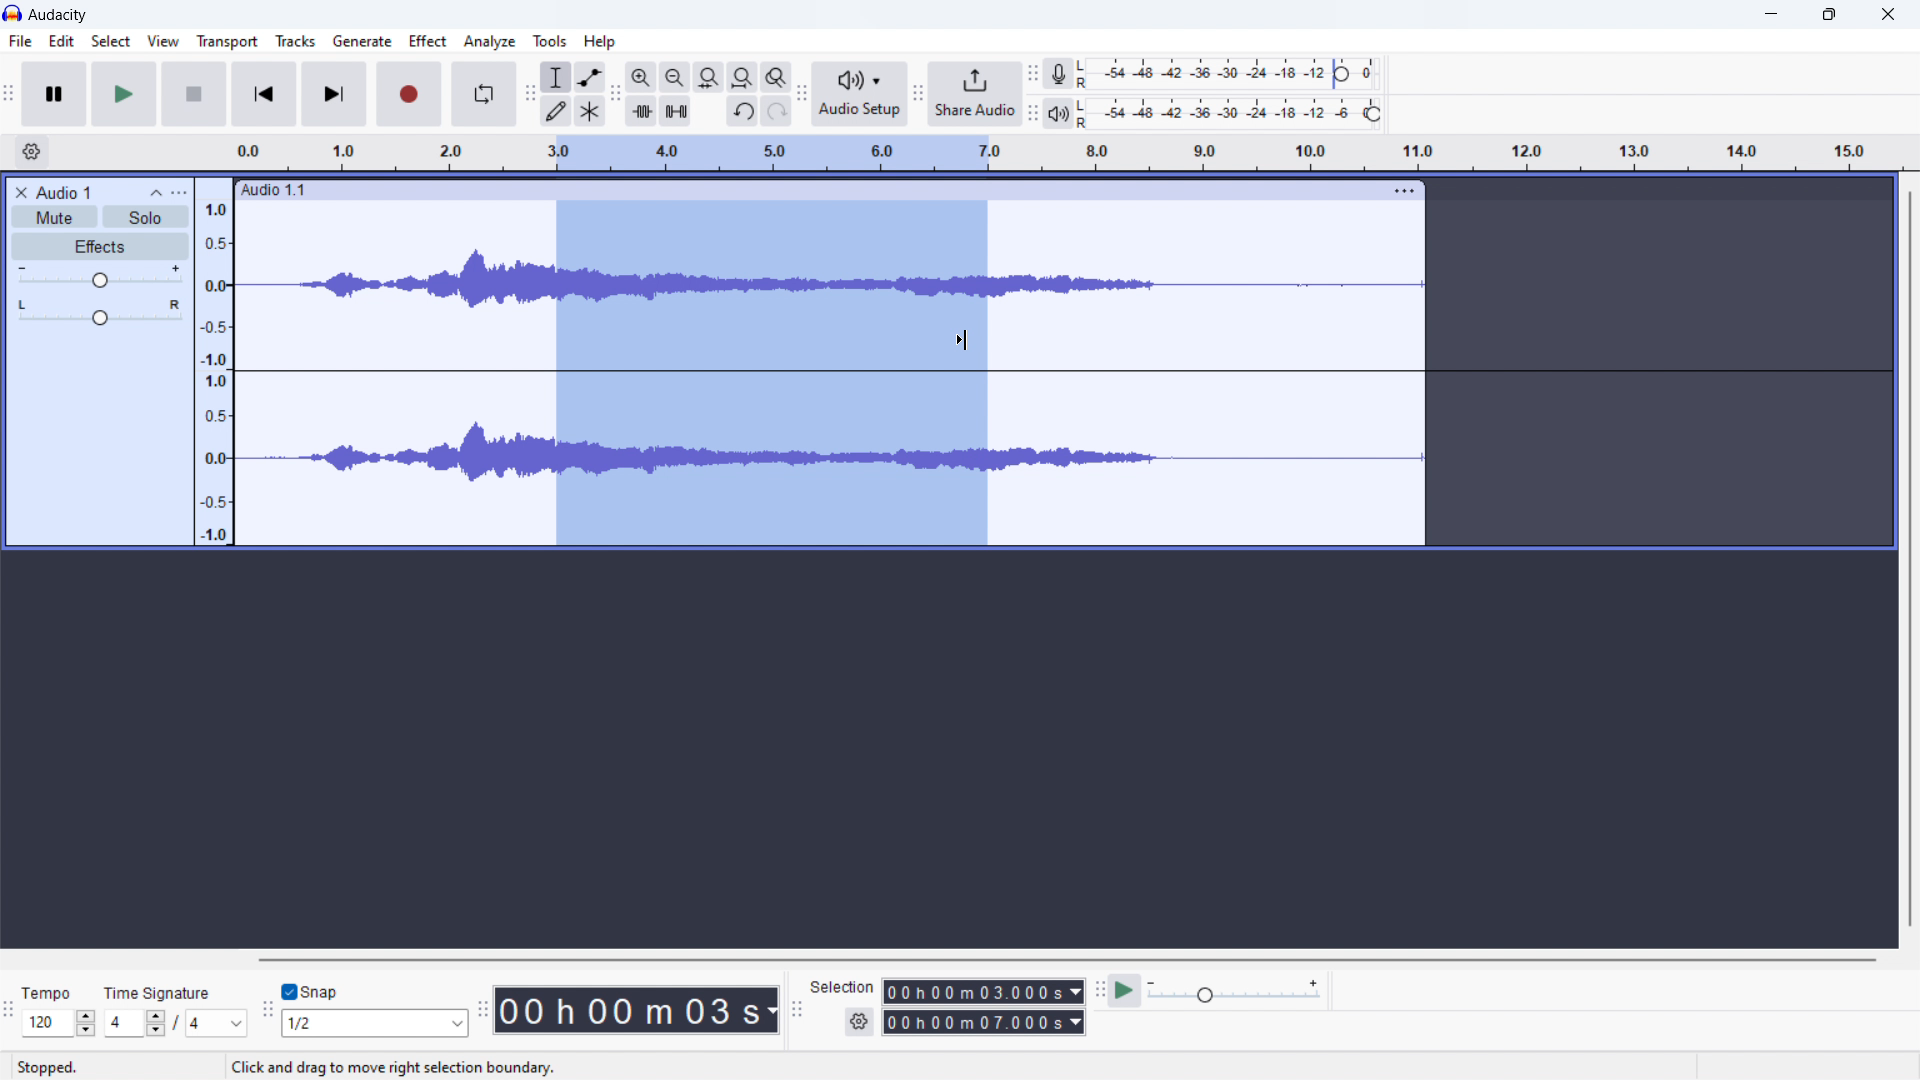  I want to click on playback speed, so click(1233, 990).